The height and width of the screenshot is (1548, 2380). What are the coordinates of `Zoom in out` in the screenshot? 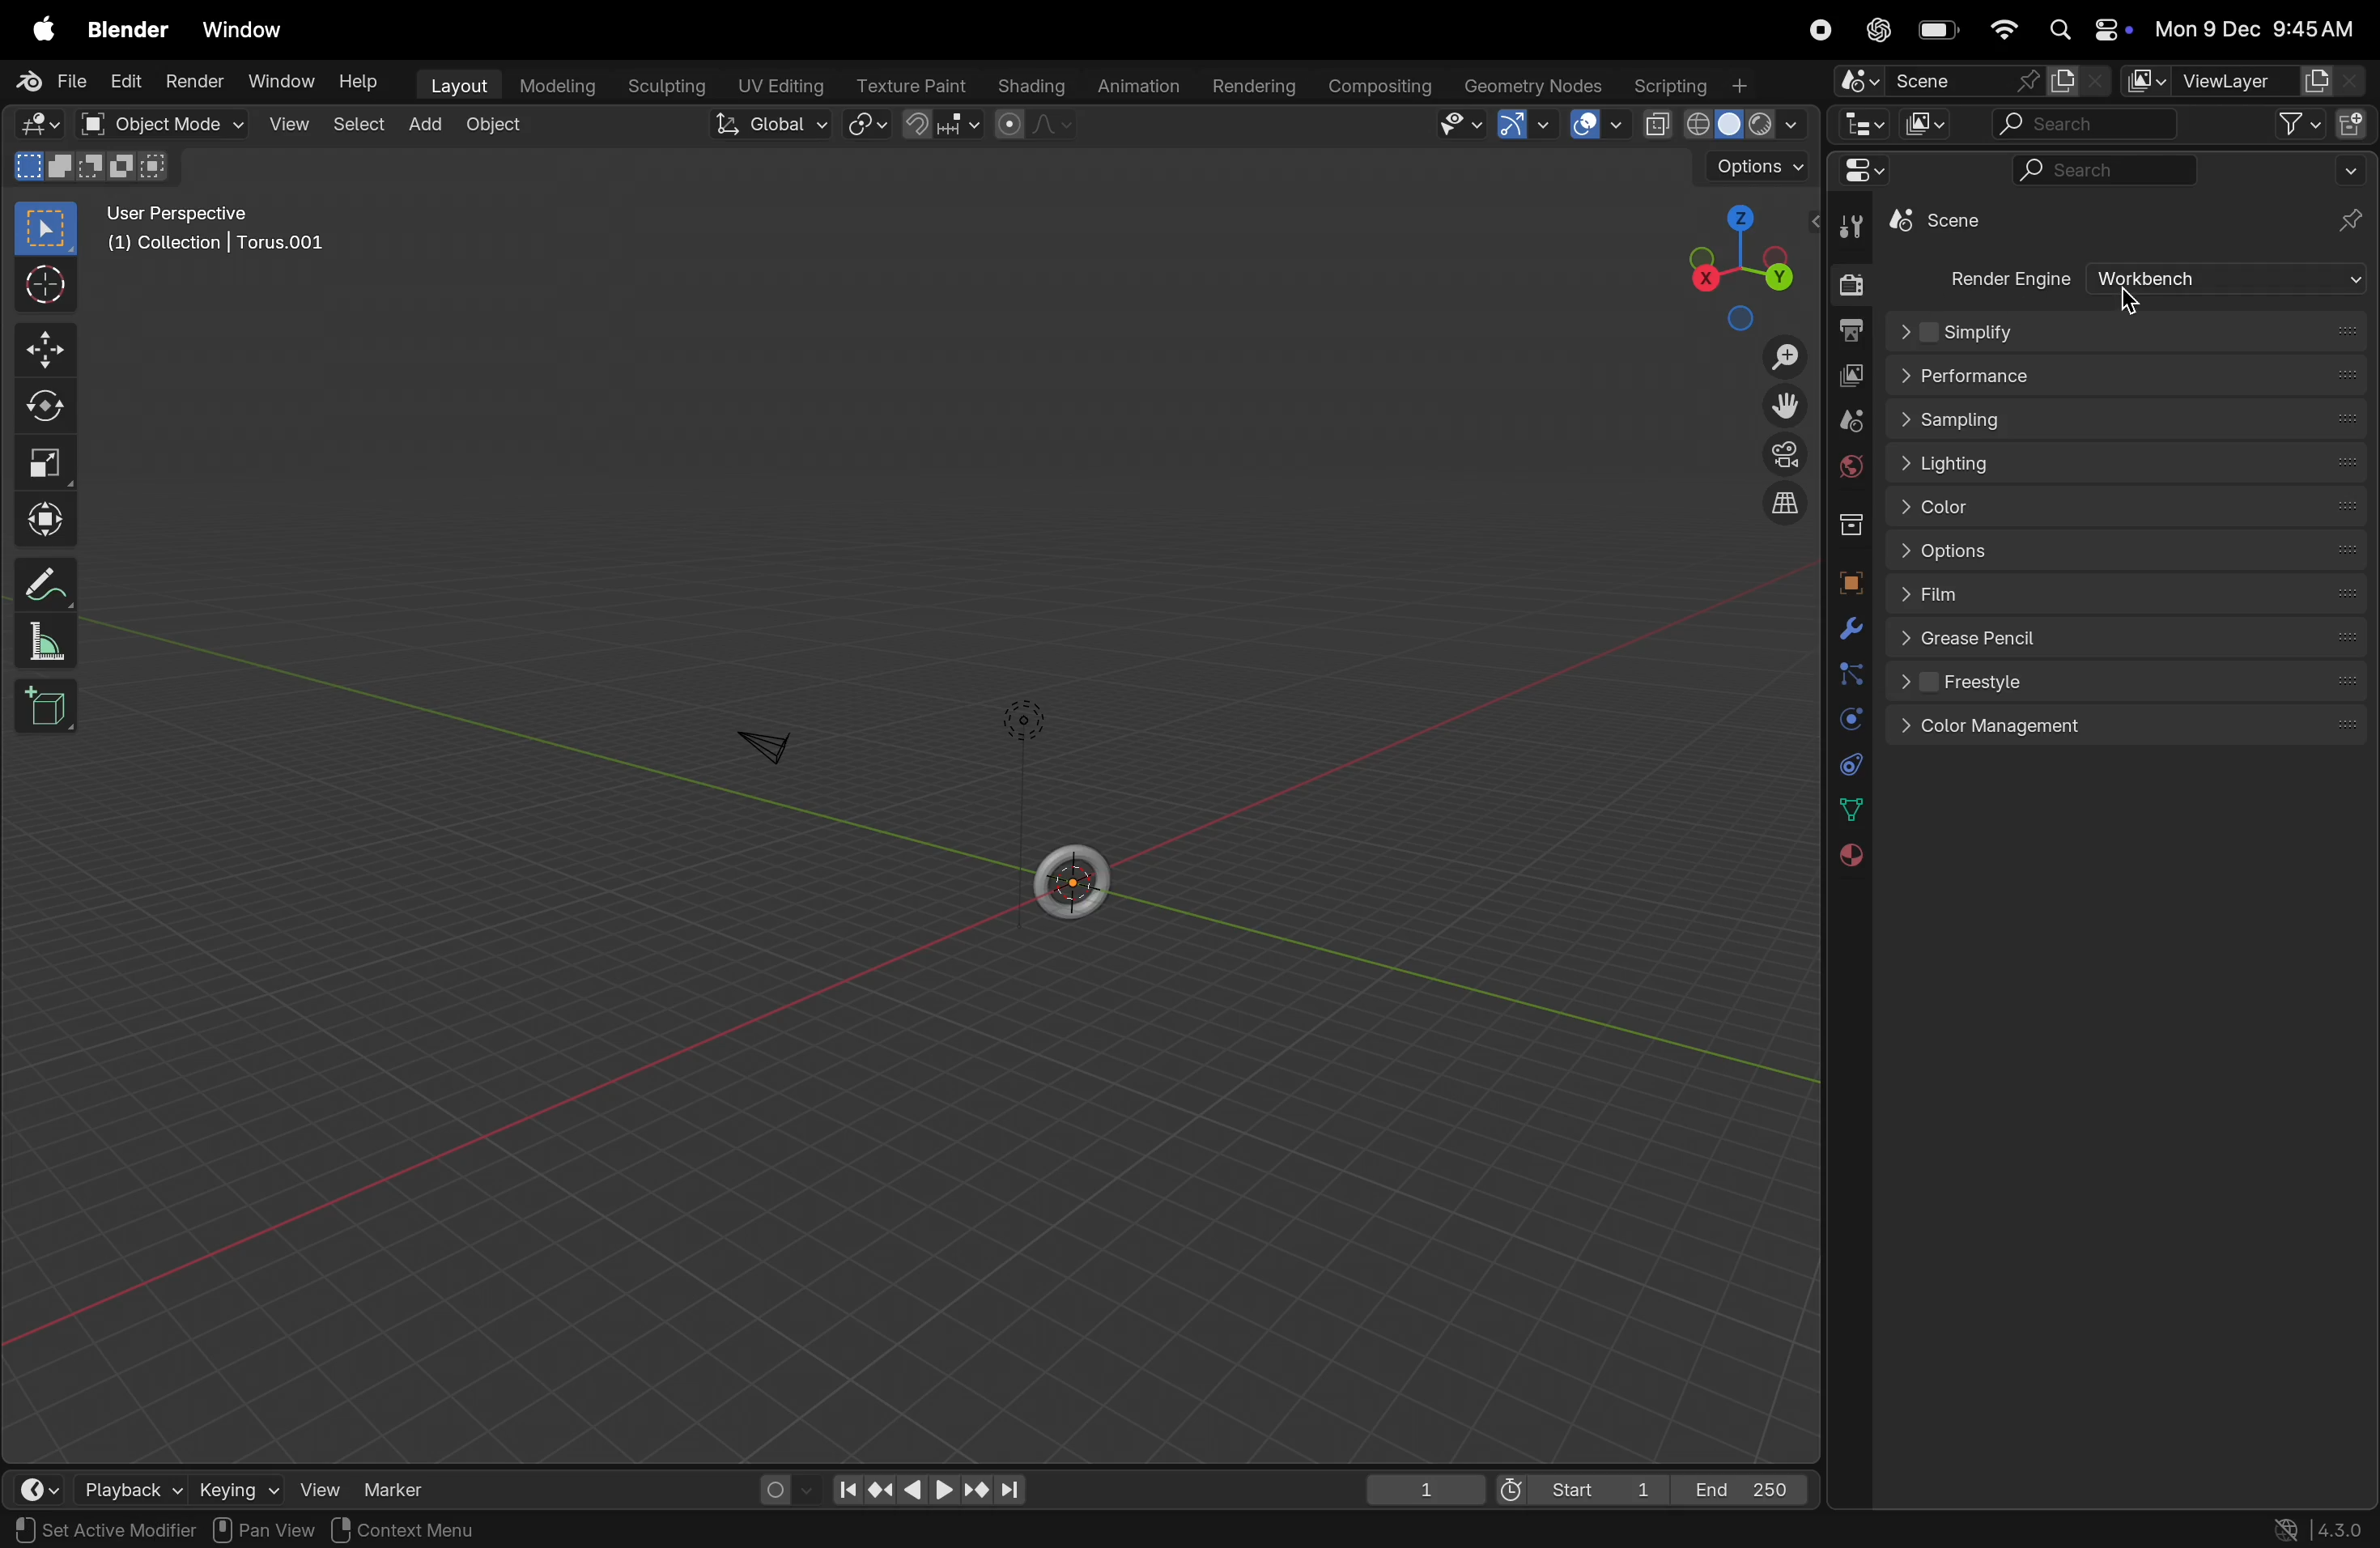 It's located at (1783, 356).